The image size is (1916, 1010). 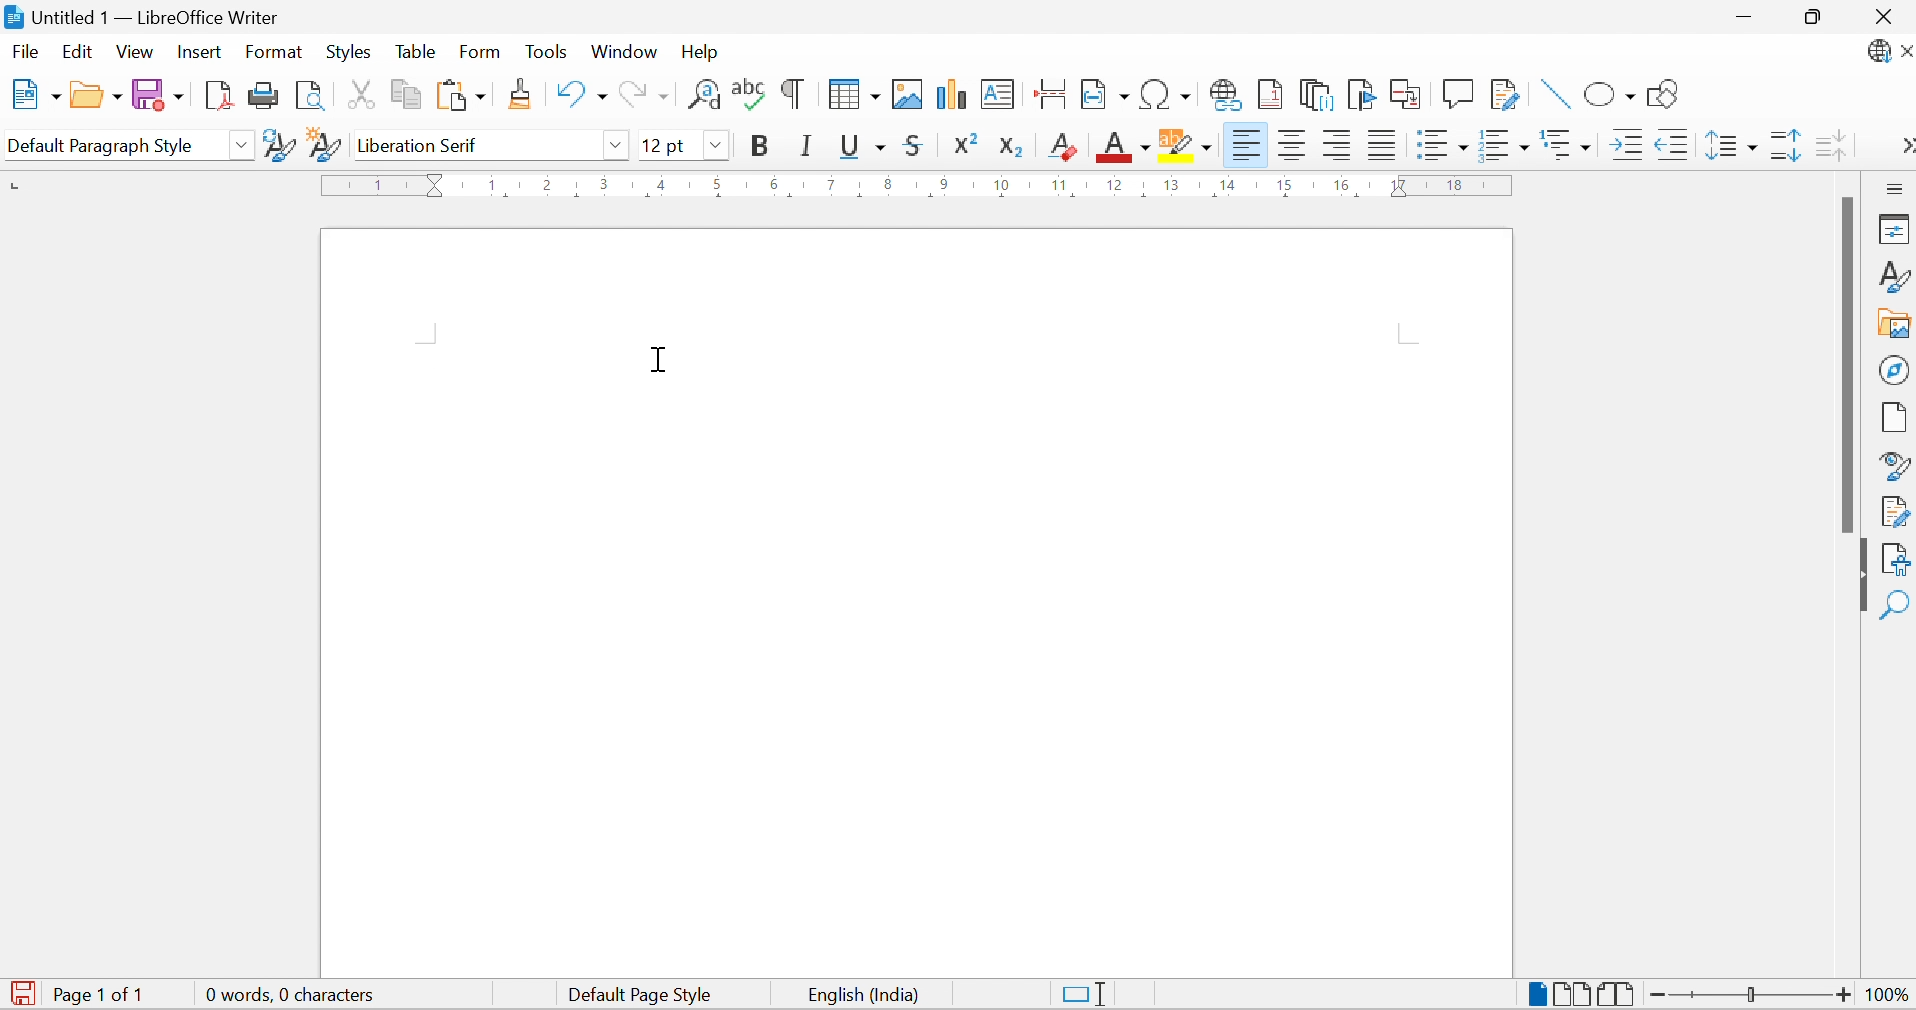 I want to click on Clear Direct Formatting, so click(x=1063, y=146).